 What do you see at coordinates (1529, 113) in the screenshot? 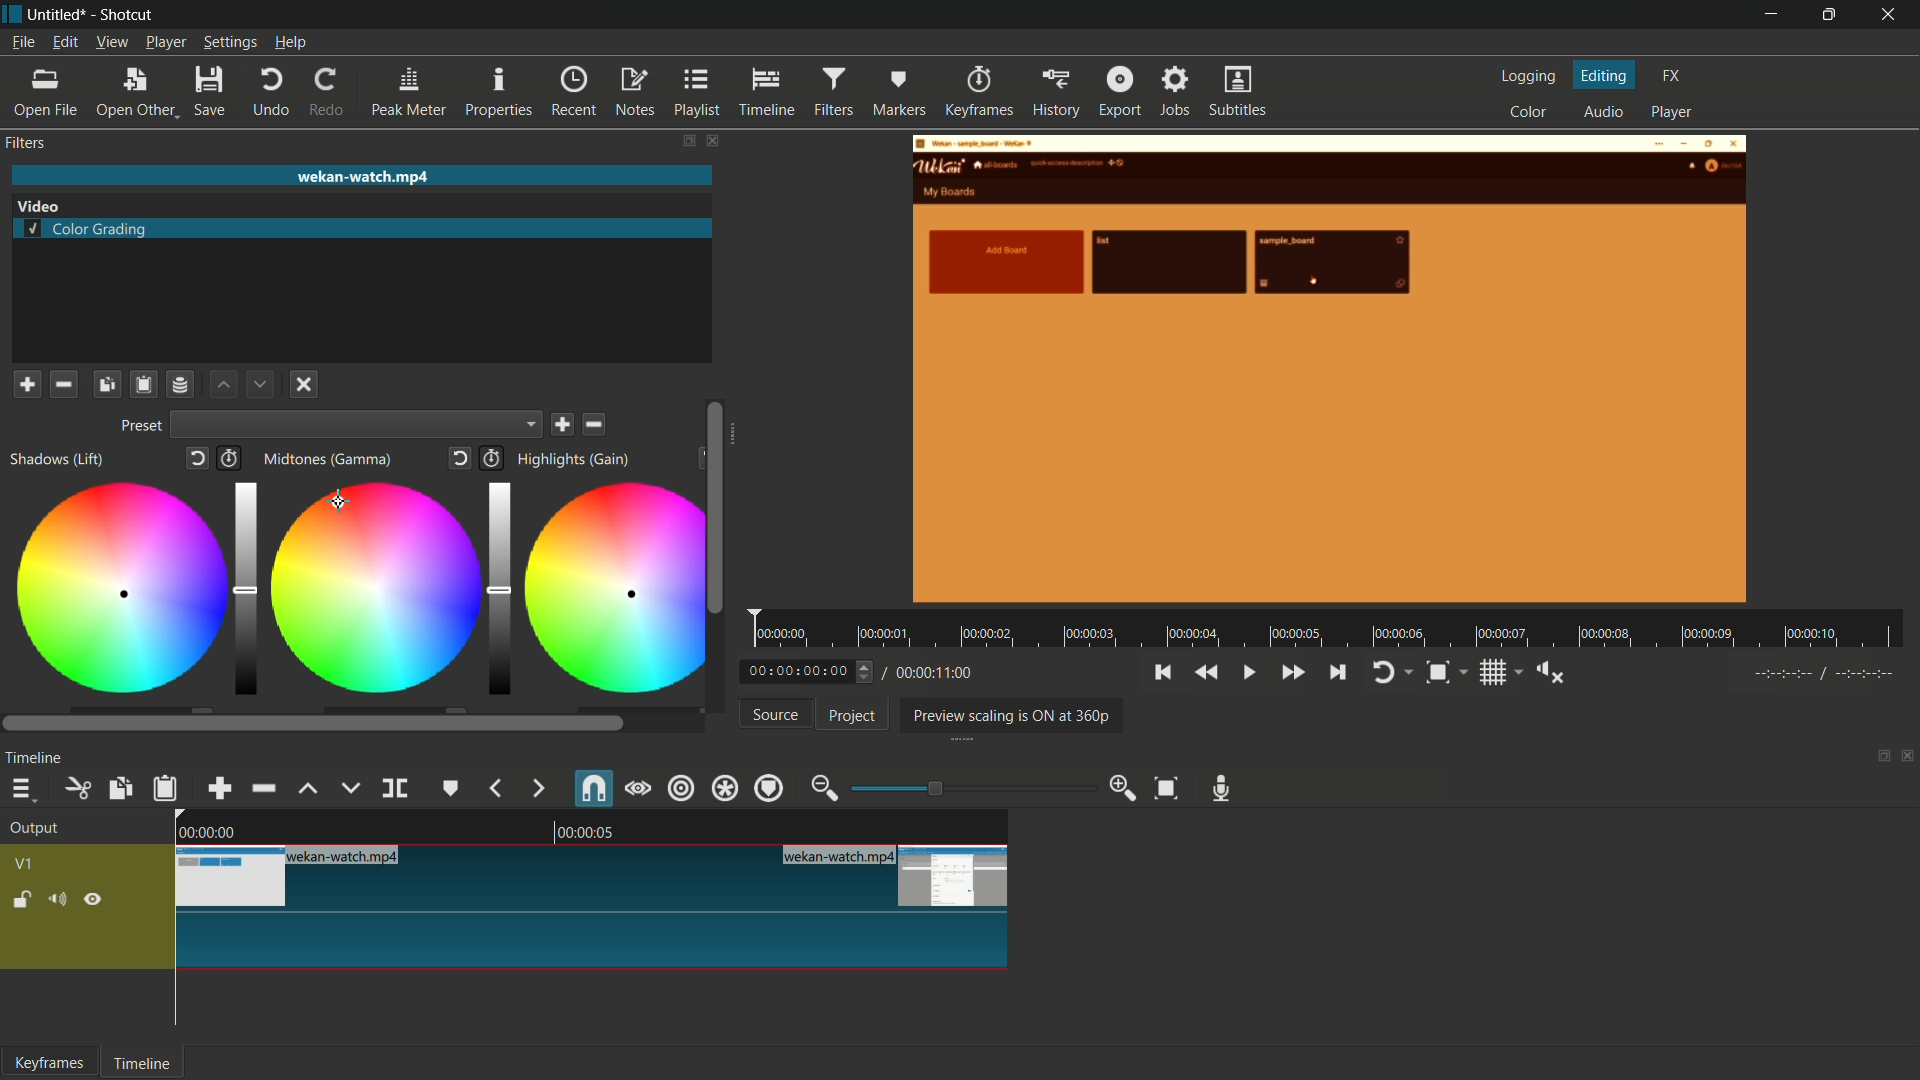
I see `color` at bounding box center [1529, 113].